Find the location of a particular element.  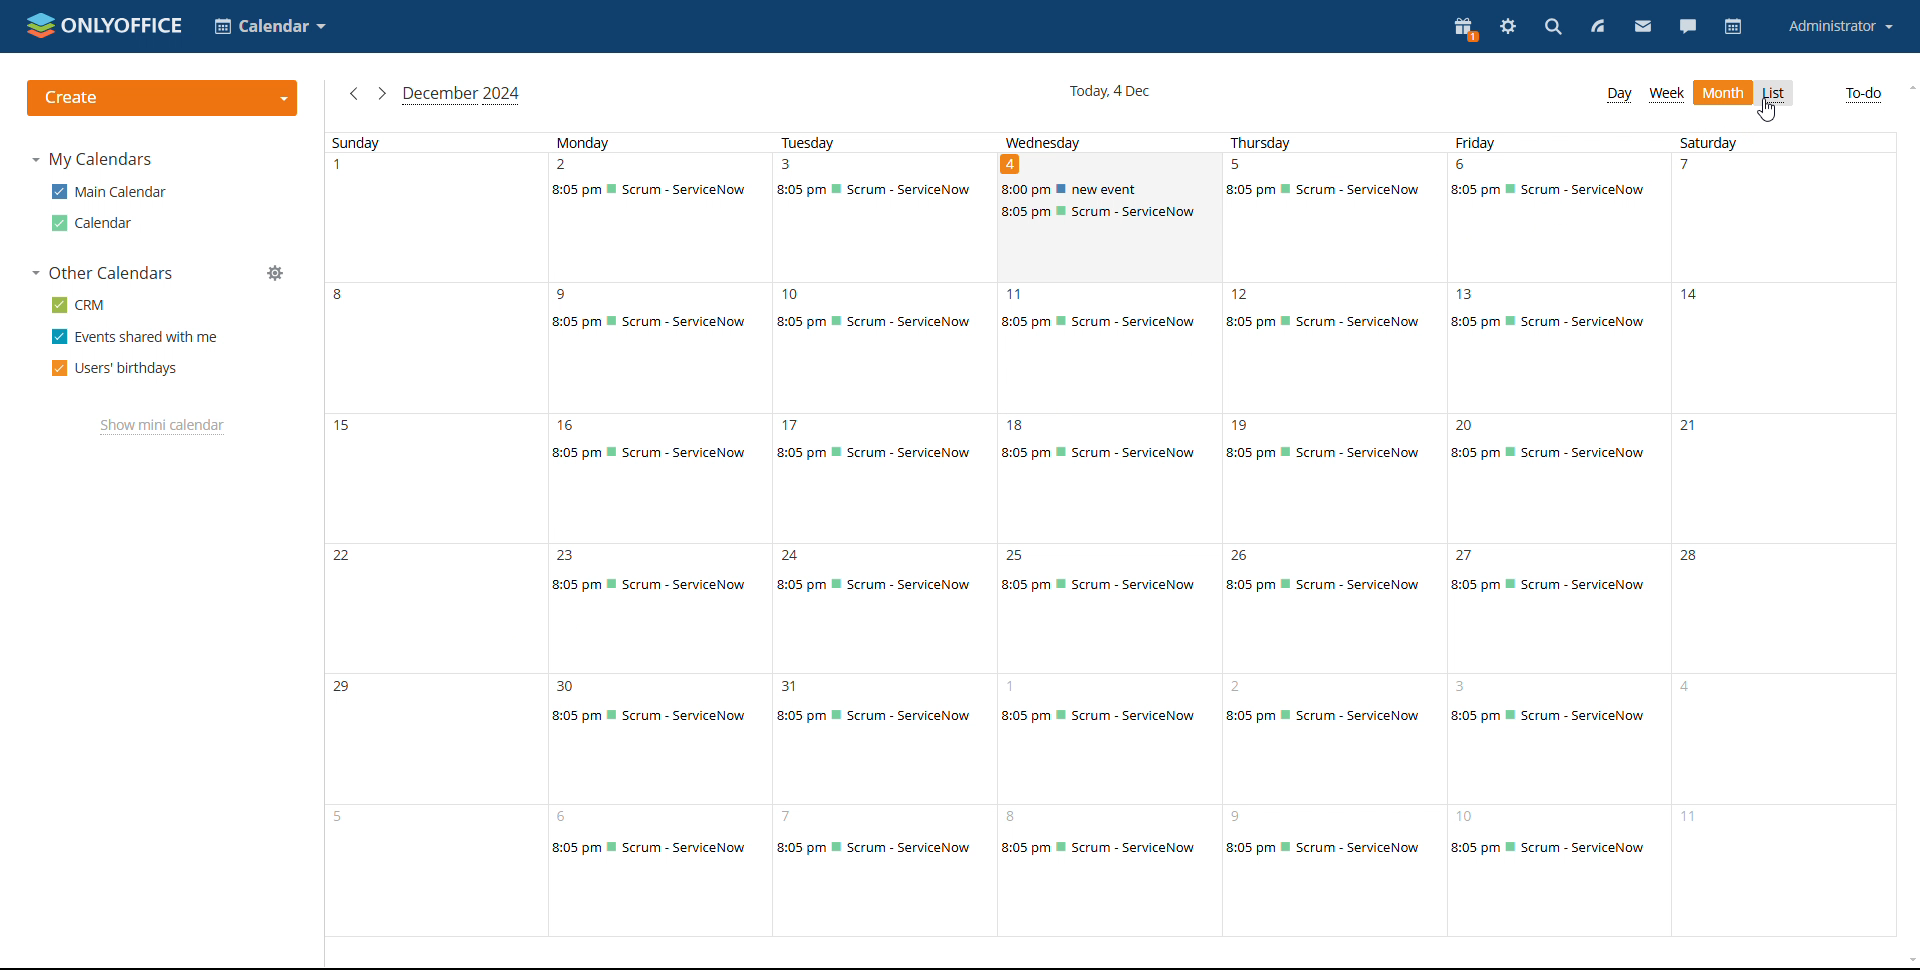

thursday is located at coordinates (1310, 141).